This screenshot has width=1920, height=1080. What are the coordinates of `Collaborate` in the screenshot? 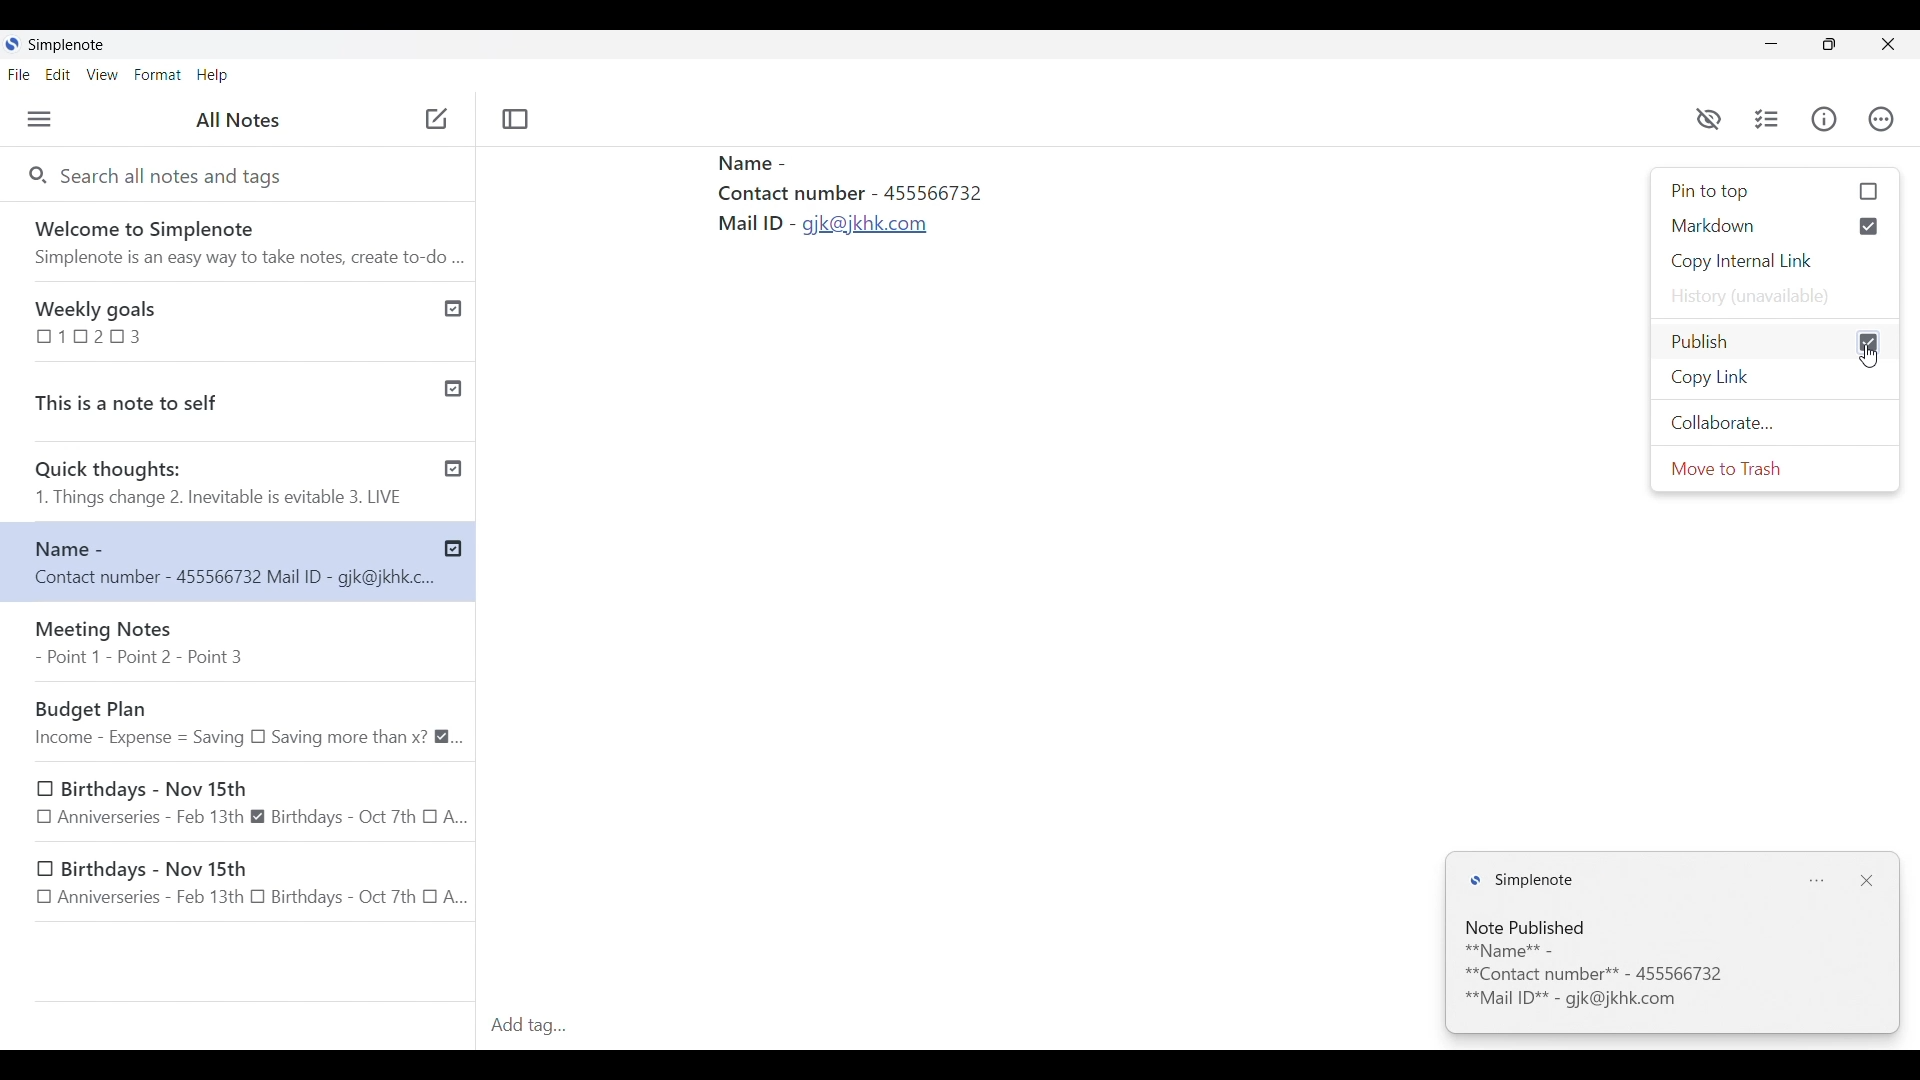 It's located at (1775, 423).